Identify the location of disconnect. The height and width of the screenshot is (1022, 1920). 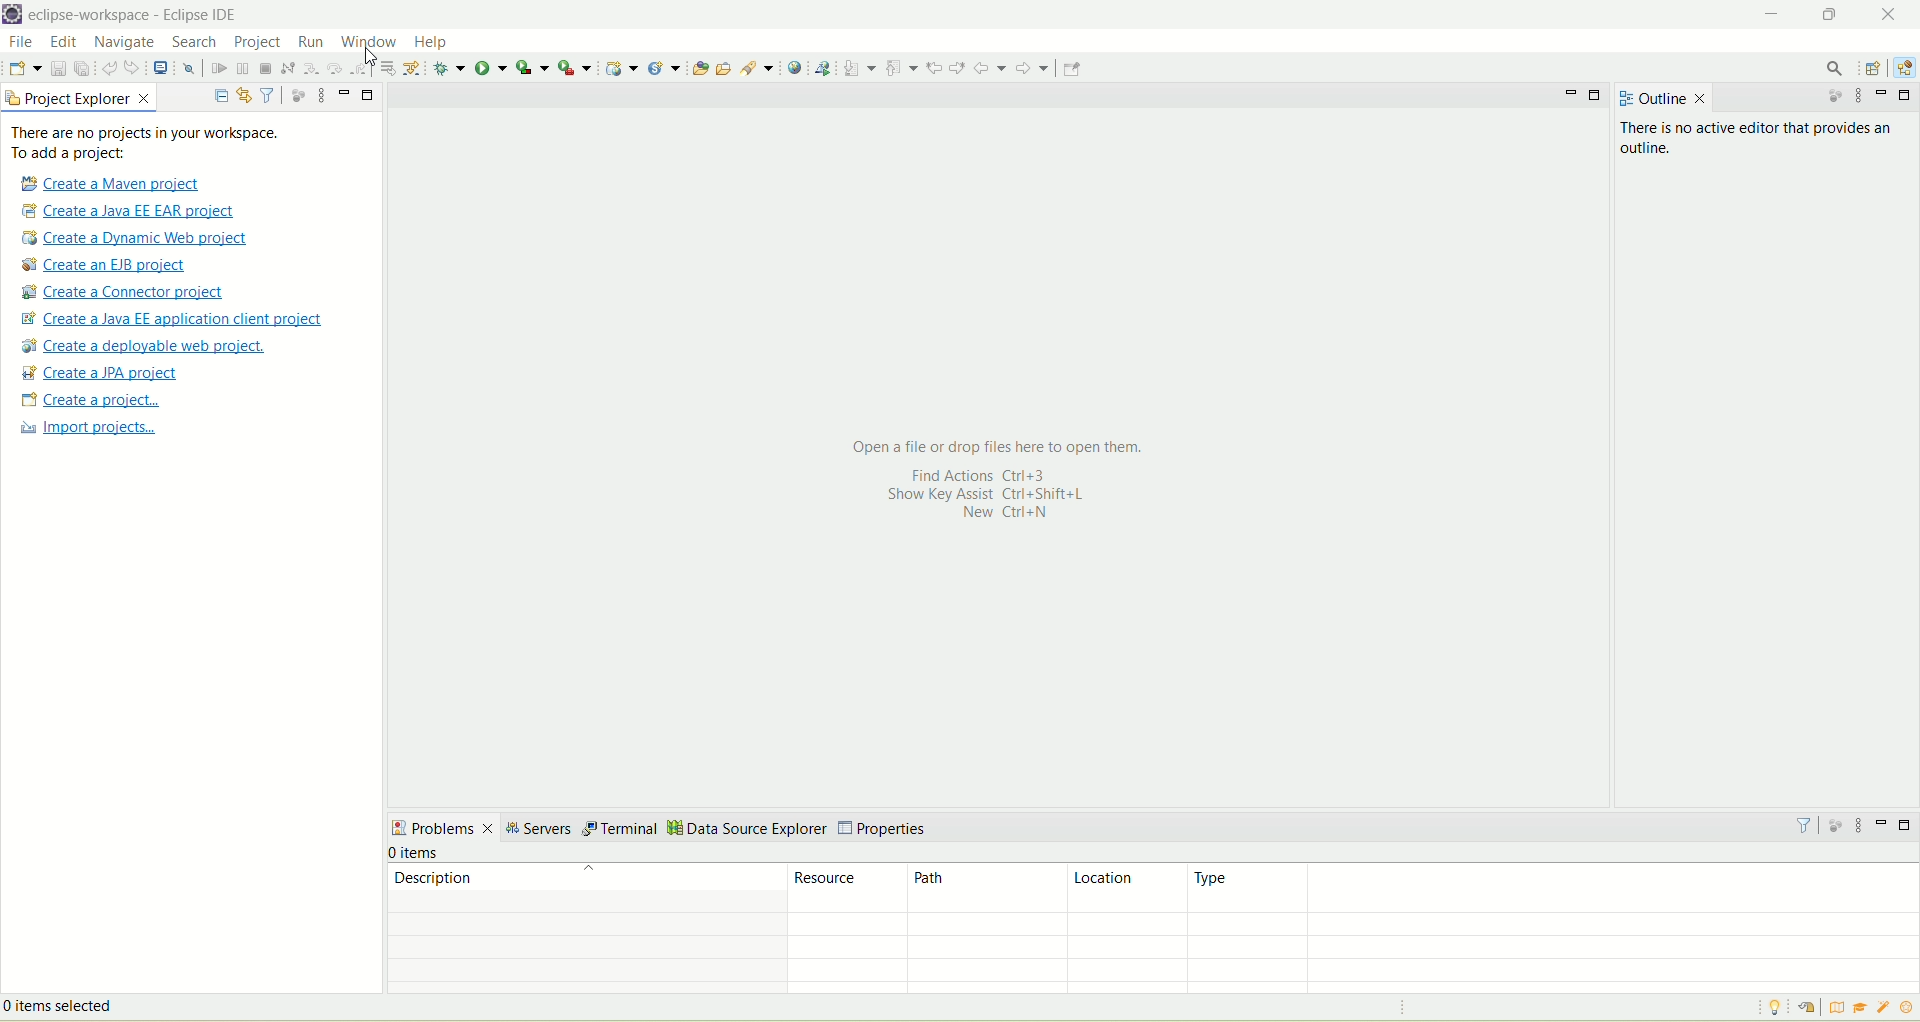
(287, 68).